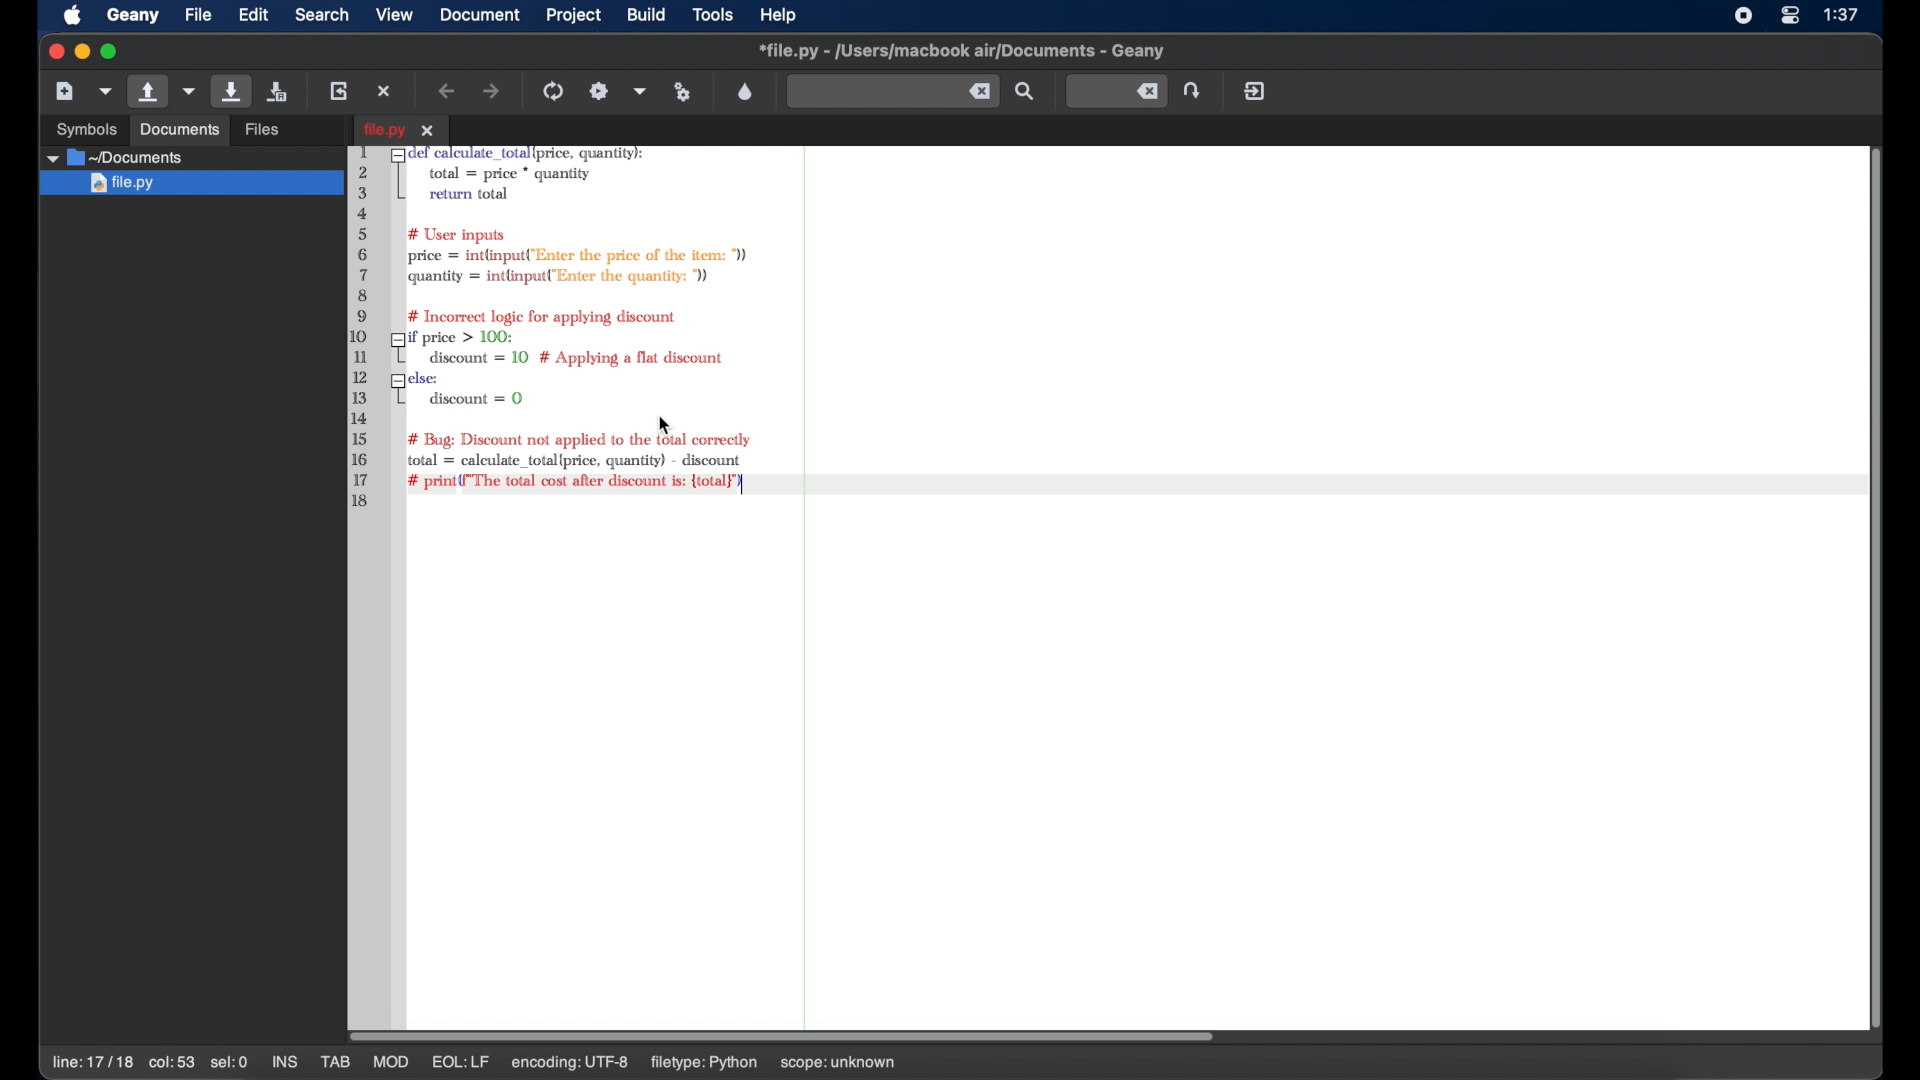  Describe the element at coordinates (190, 184) in the screenshot. I see `file.py` at that location.